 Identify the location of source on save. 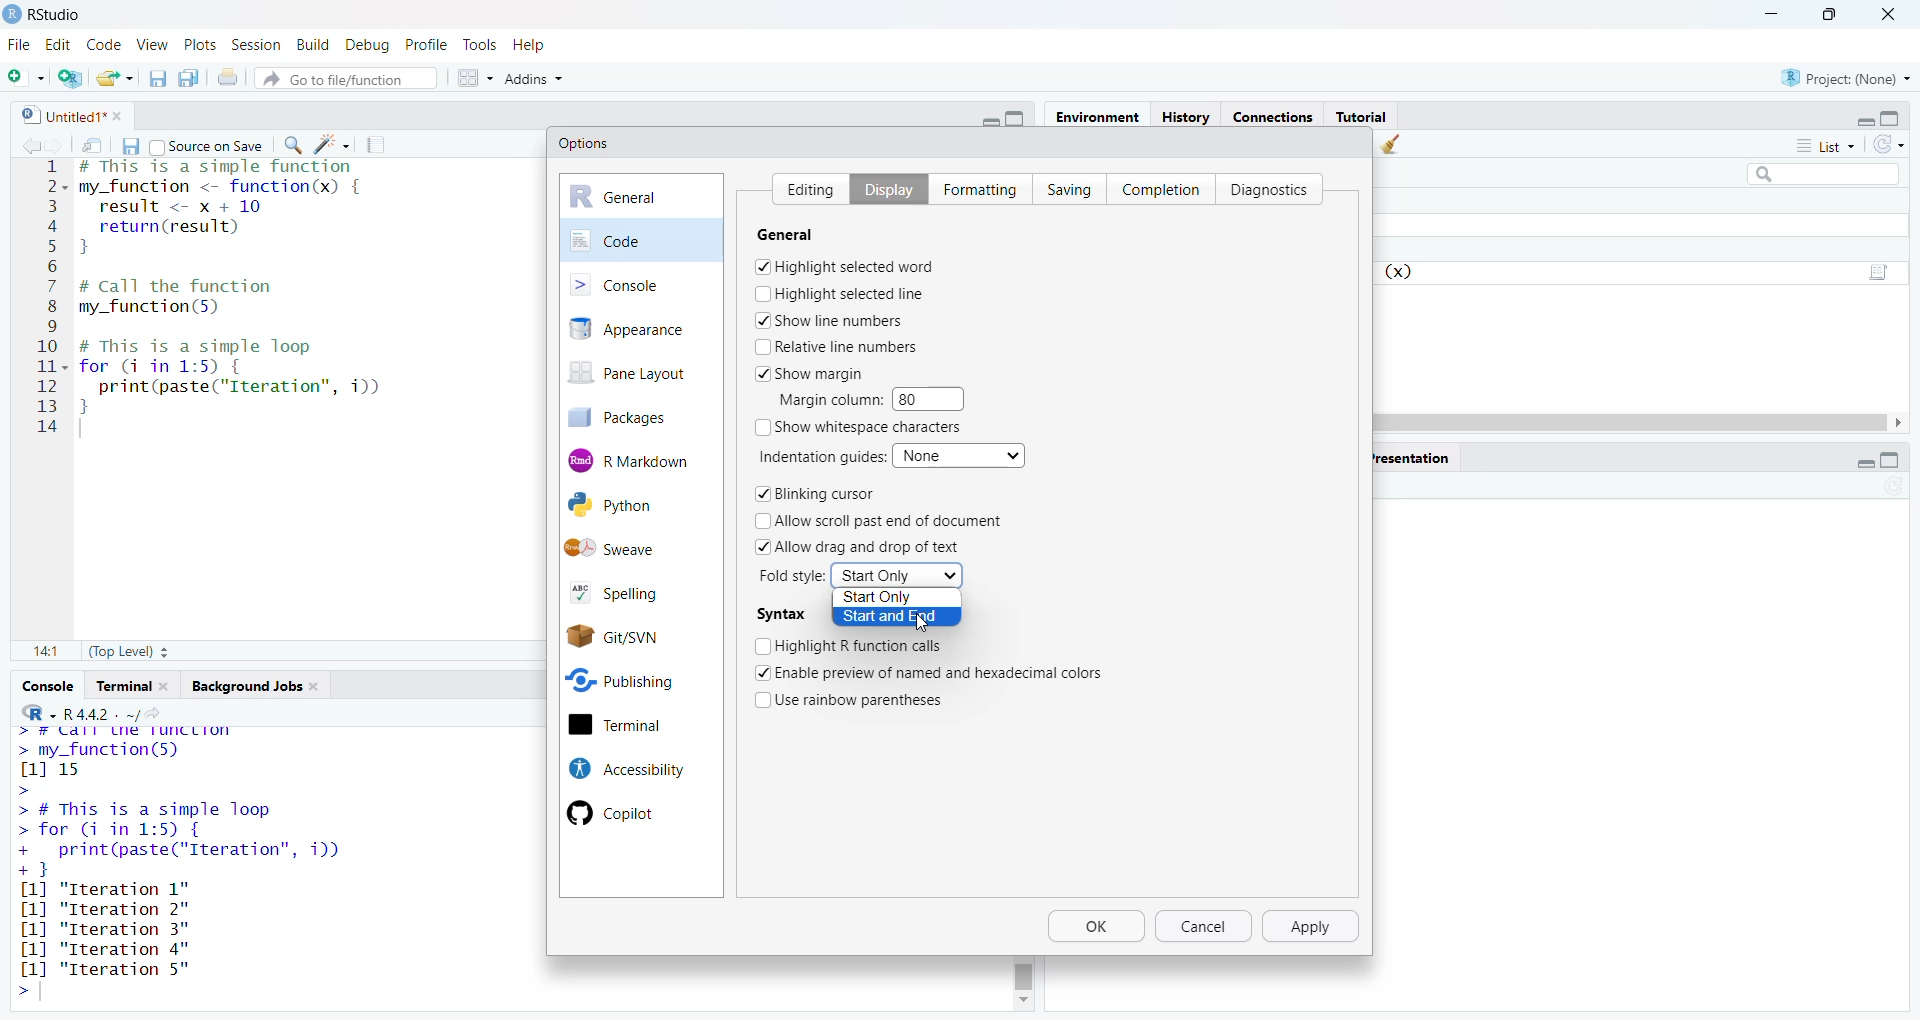
(207, 144).